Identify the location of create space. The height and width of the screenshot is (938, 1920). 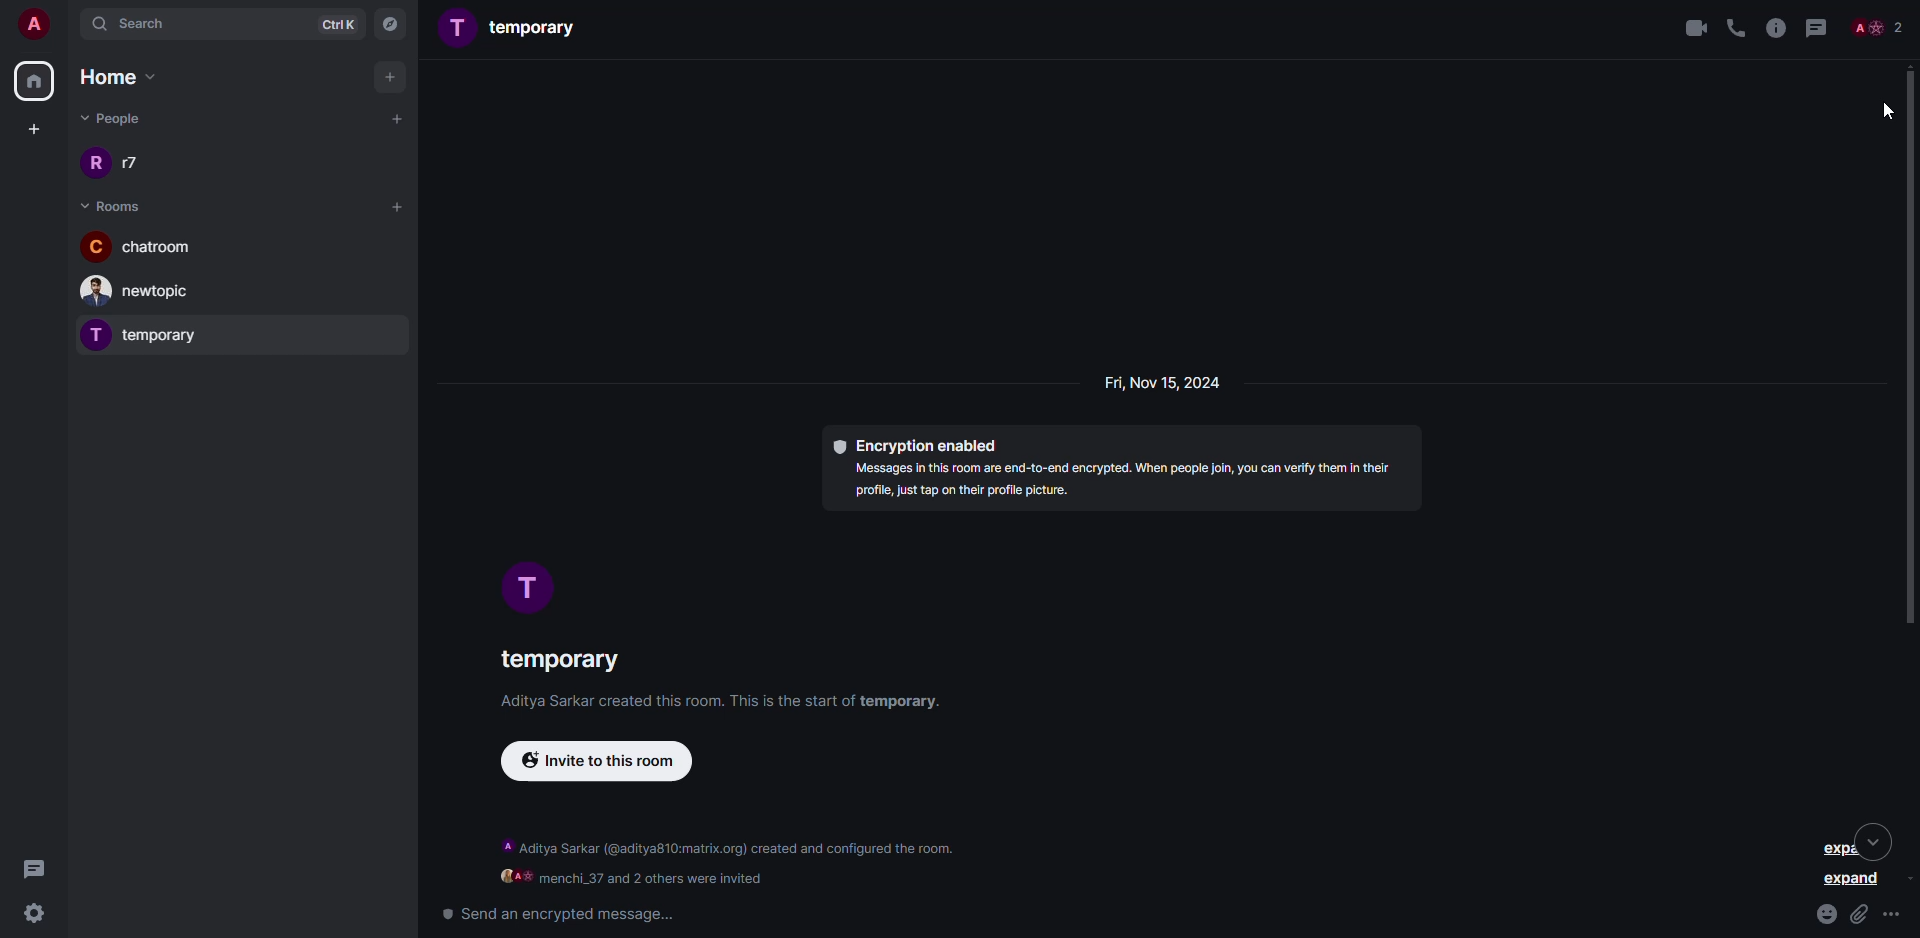
(34, 127).